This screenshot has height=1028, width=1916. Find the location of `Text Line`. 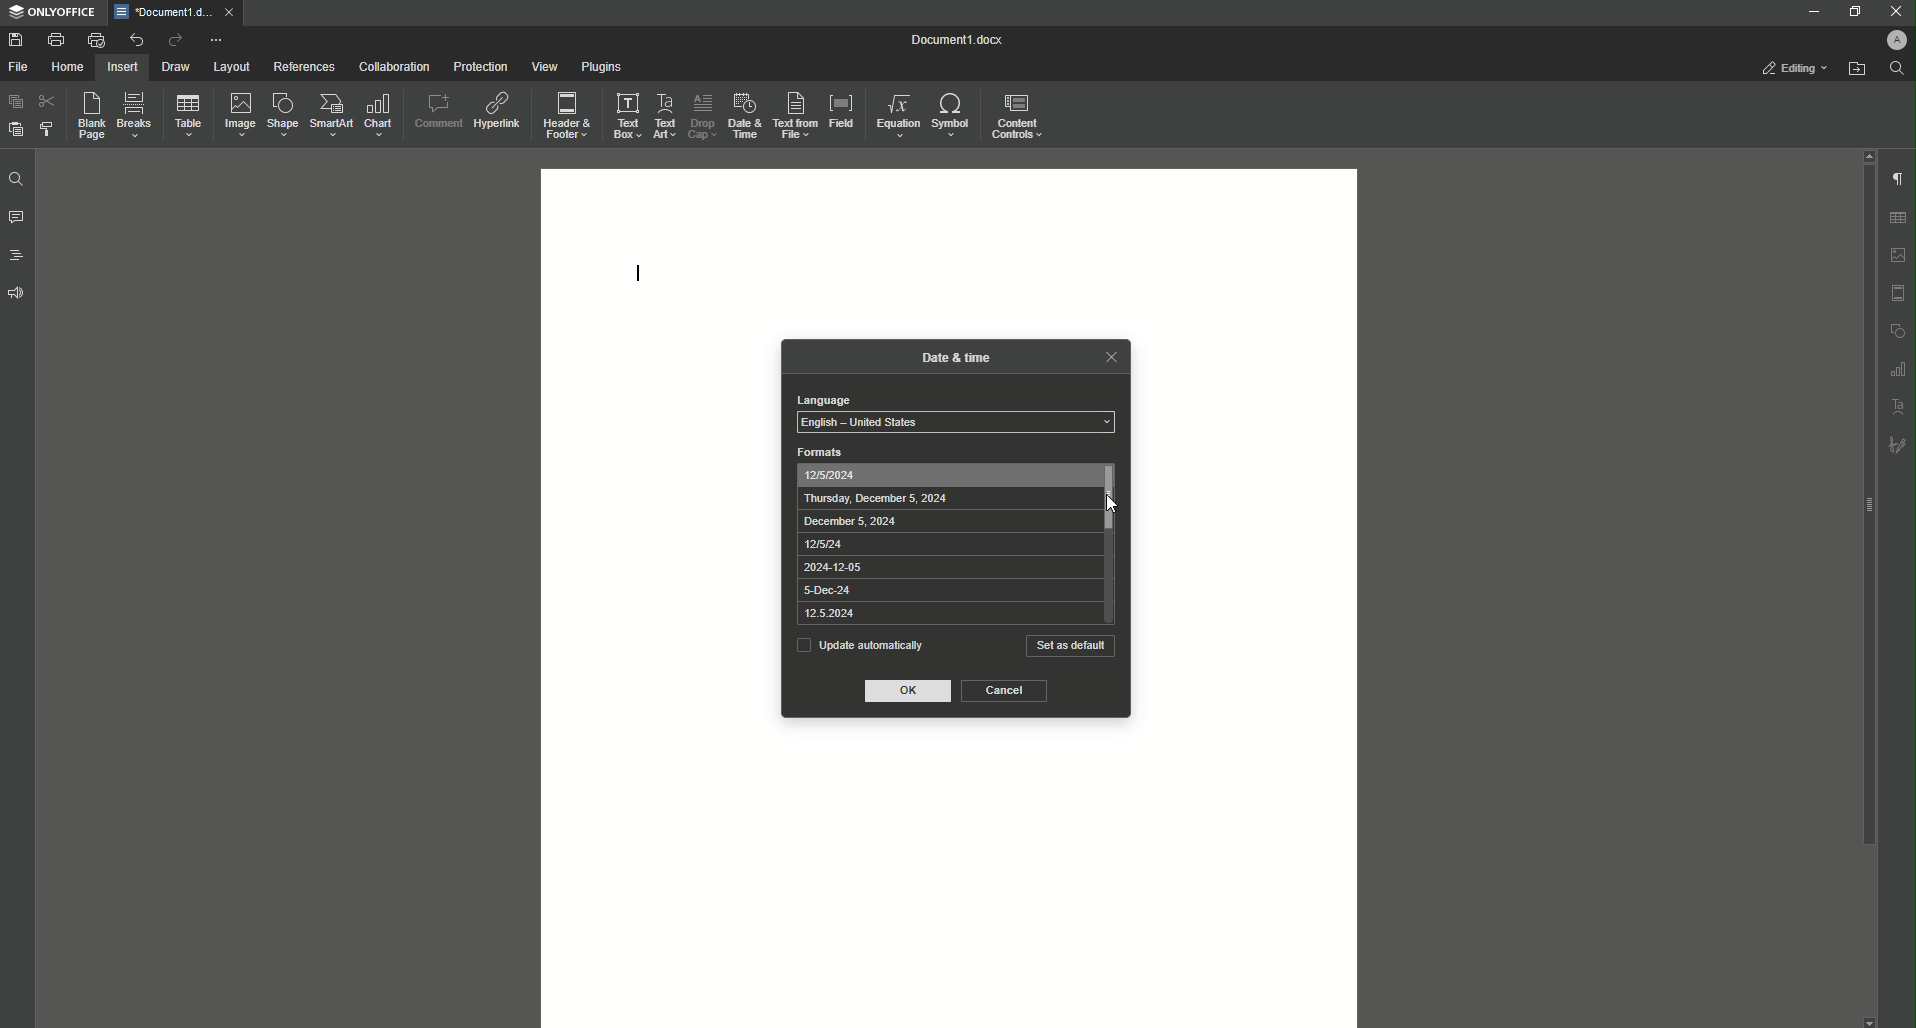

Text Line is located at coordinates (640, 269).